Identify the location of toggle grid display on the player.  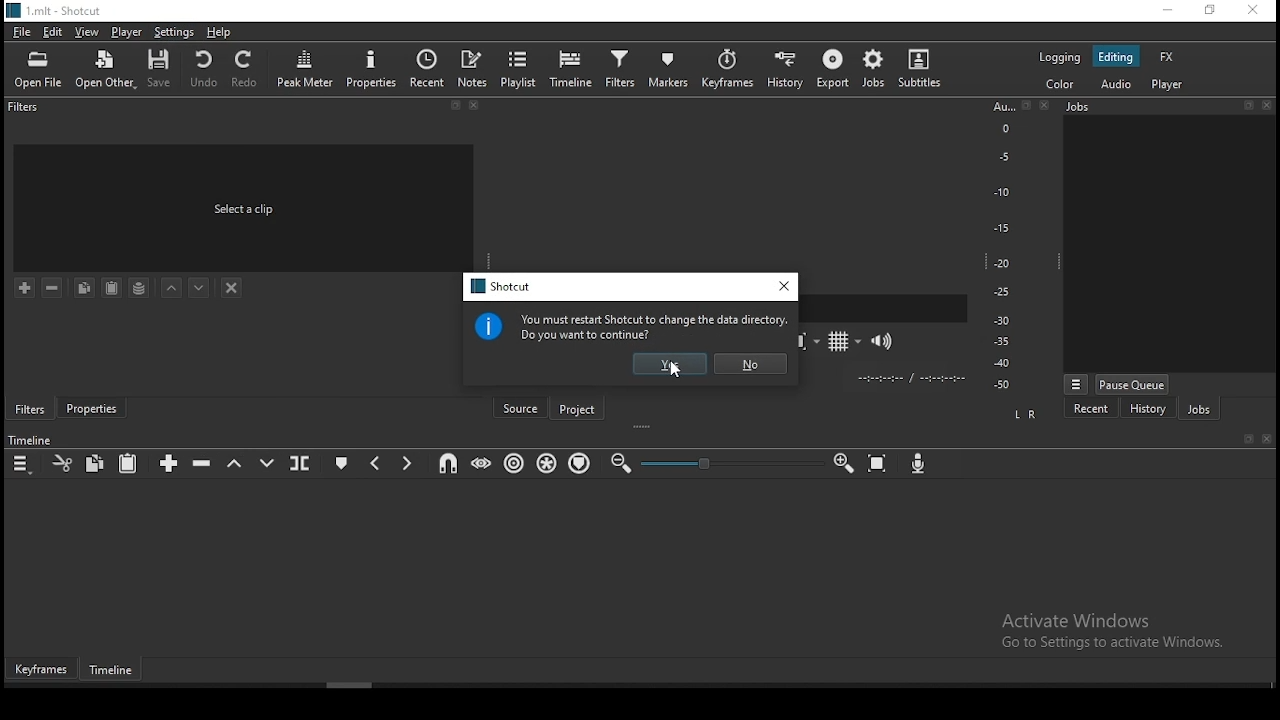
(840, 340).